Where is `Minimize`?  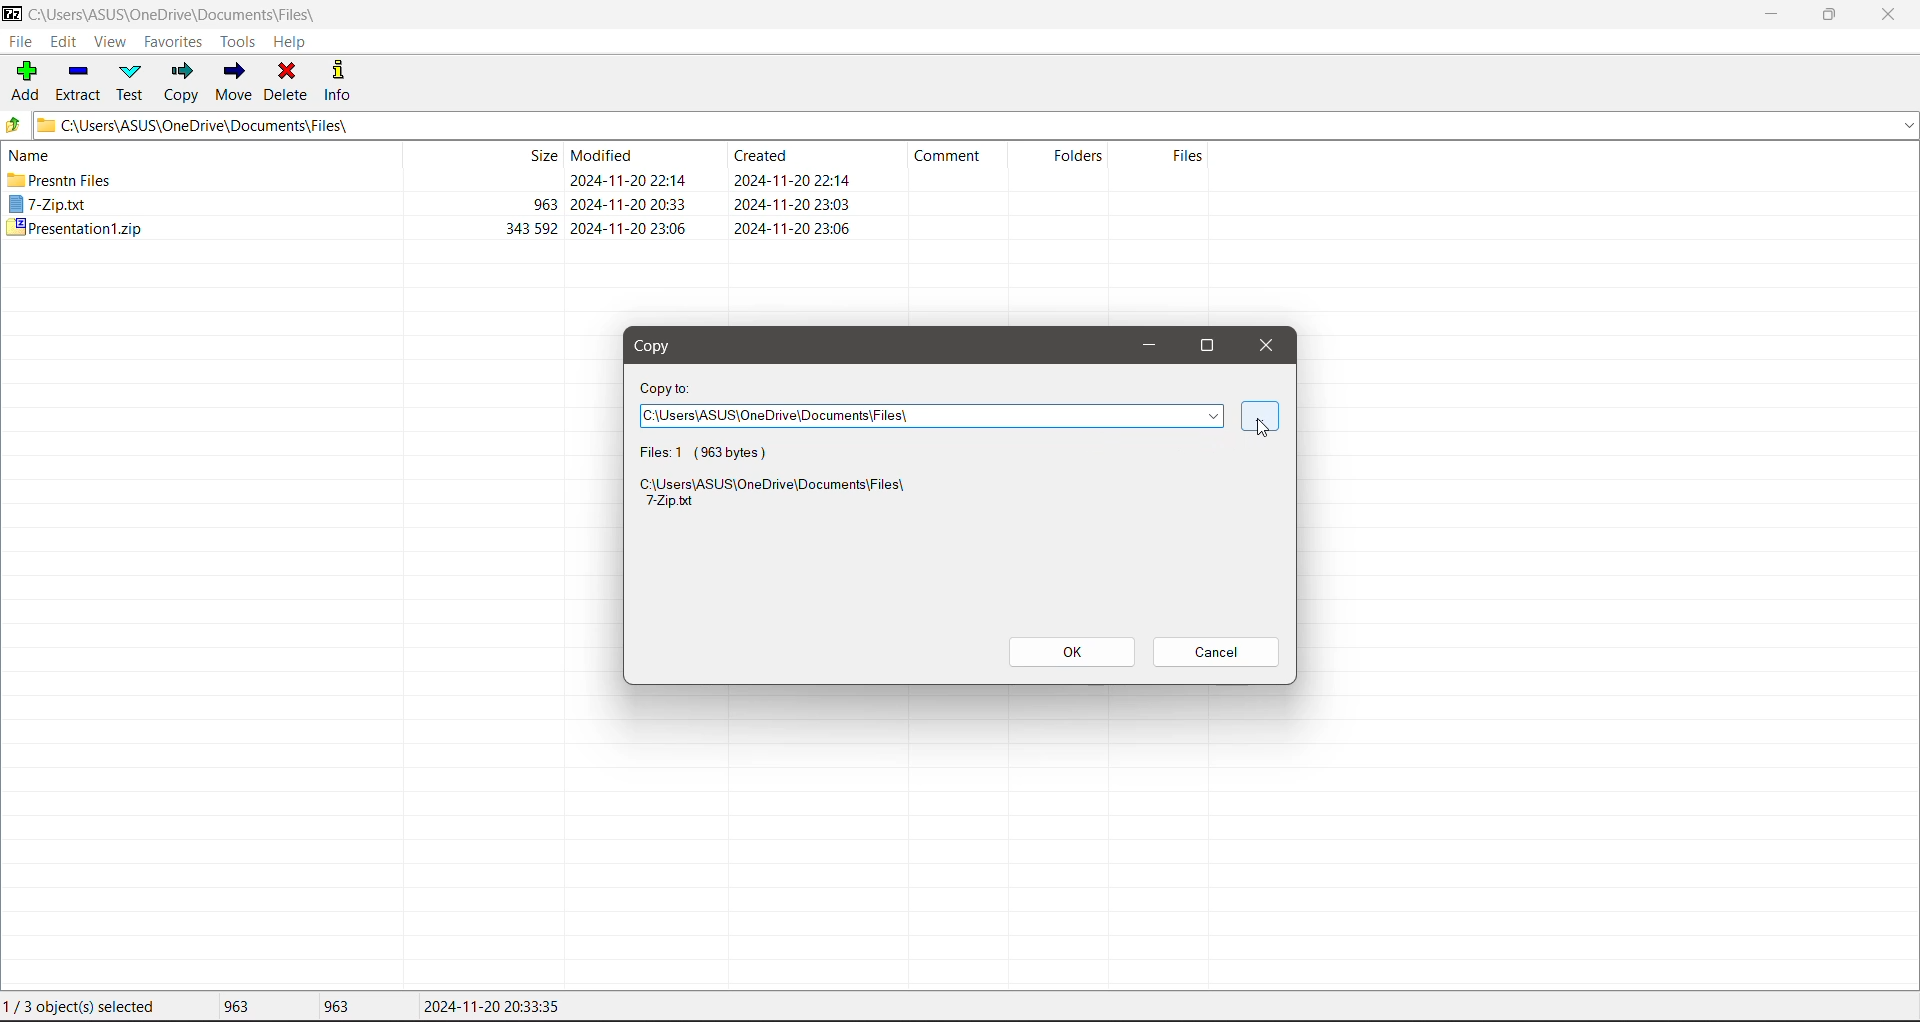
Minimize is located at coordinates (1144, 345).